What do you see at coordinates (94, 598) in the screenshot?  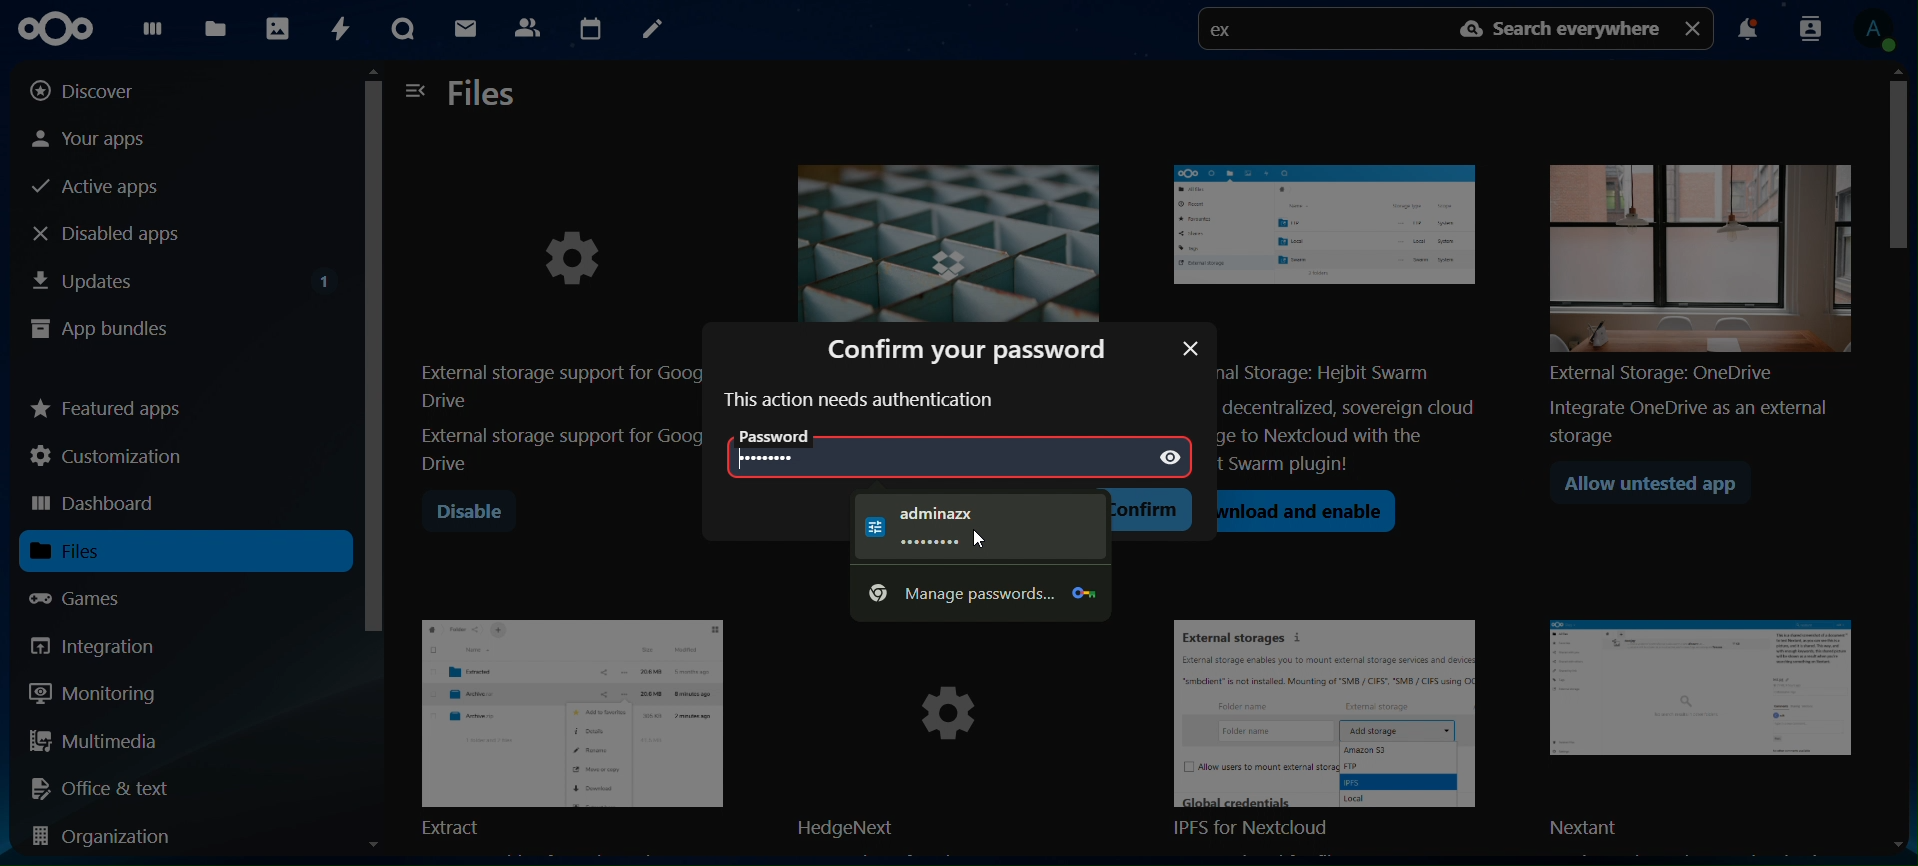 I see `games` at bounding box center [94, 598].